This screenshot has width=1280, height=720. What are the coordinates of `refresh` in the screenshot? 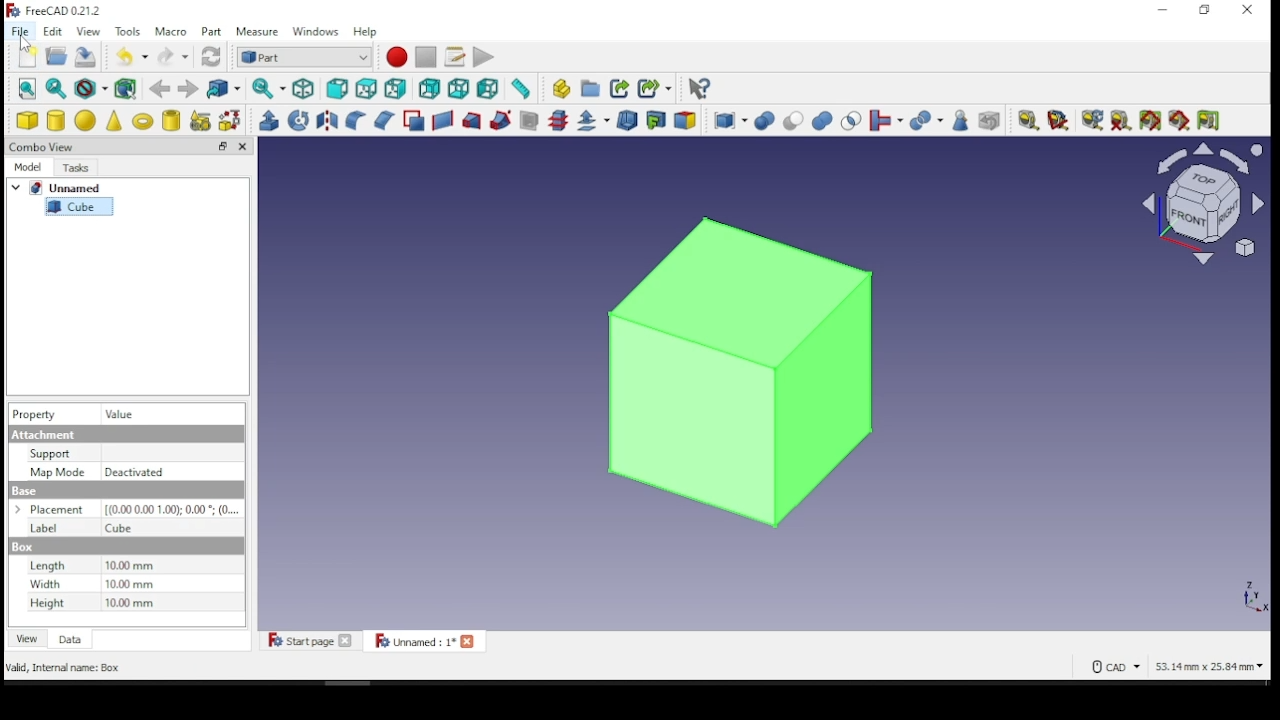 It's located at (1089, 120).